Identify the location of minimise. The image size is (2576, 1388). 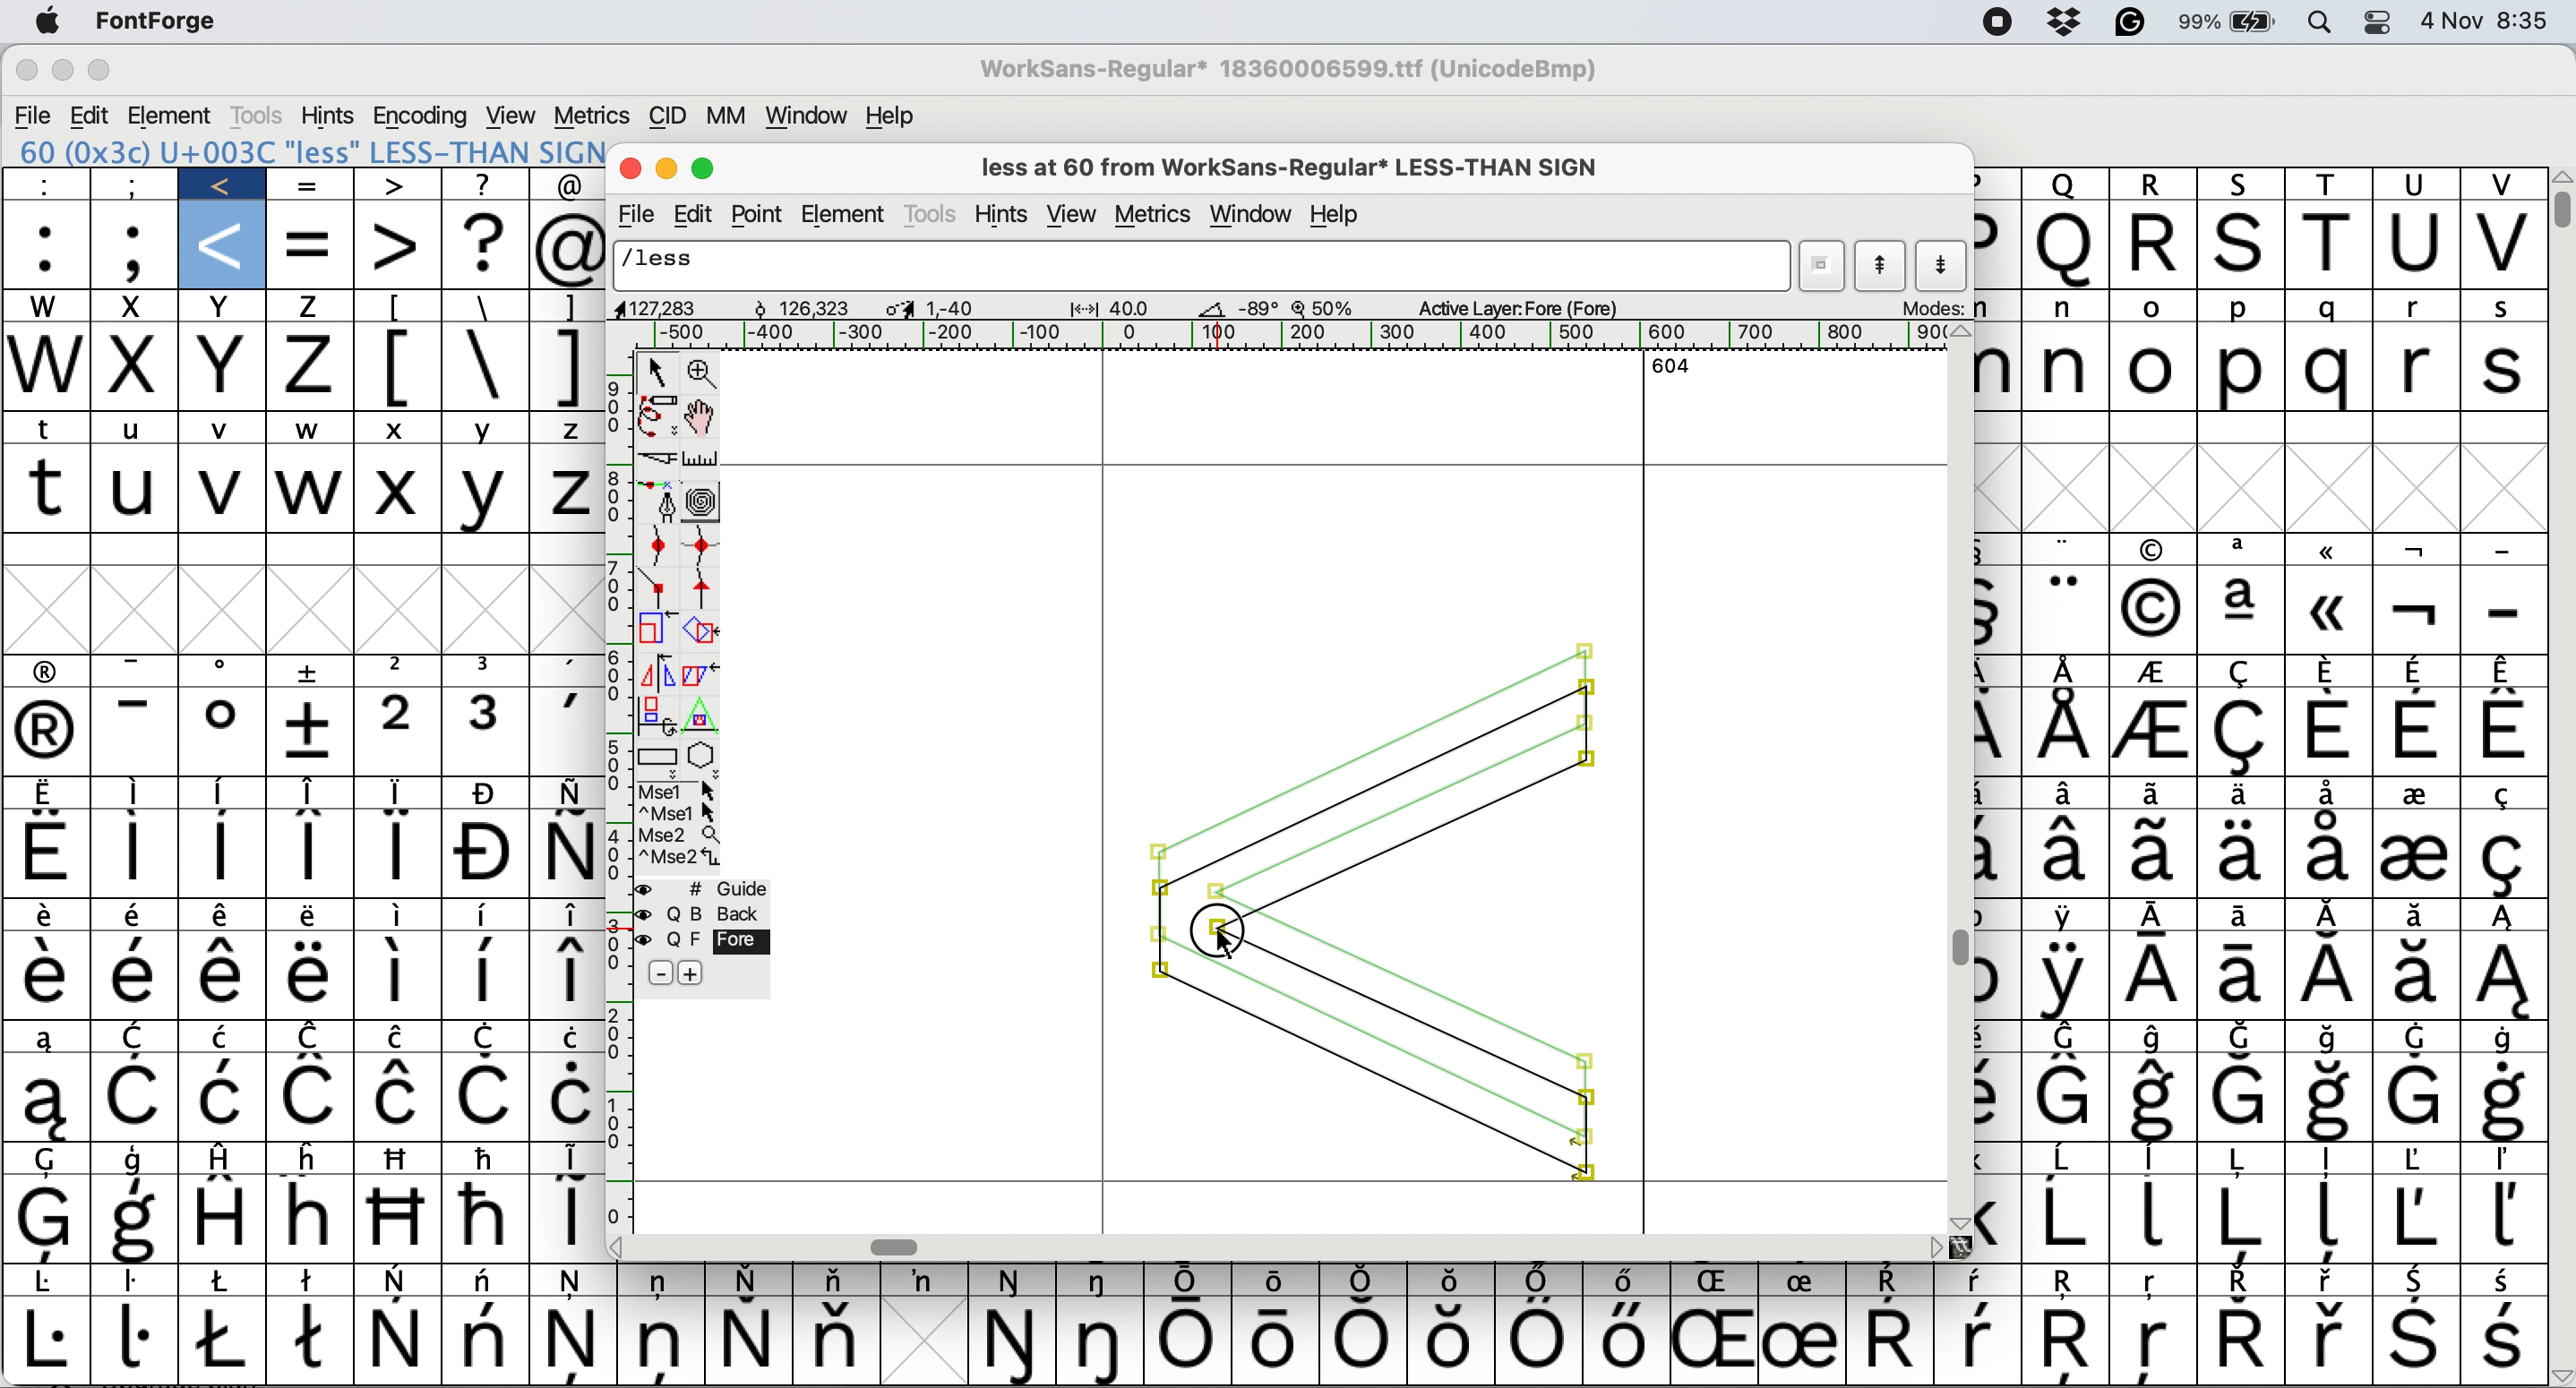
(668, 172).